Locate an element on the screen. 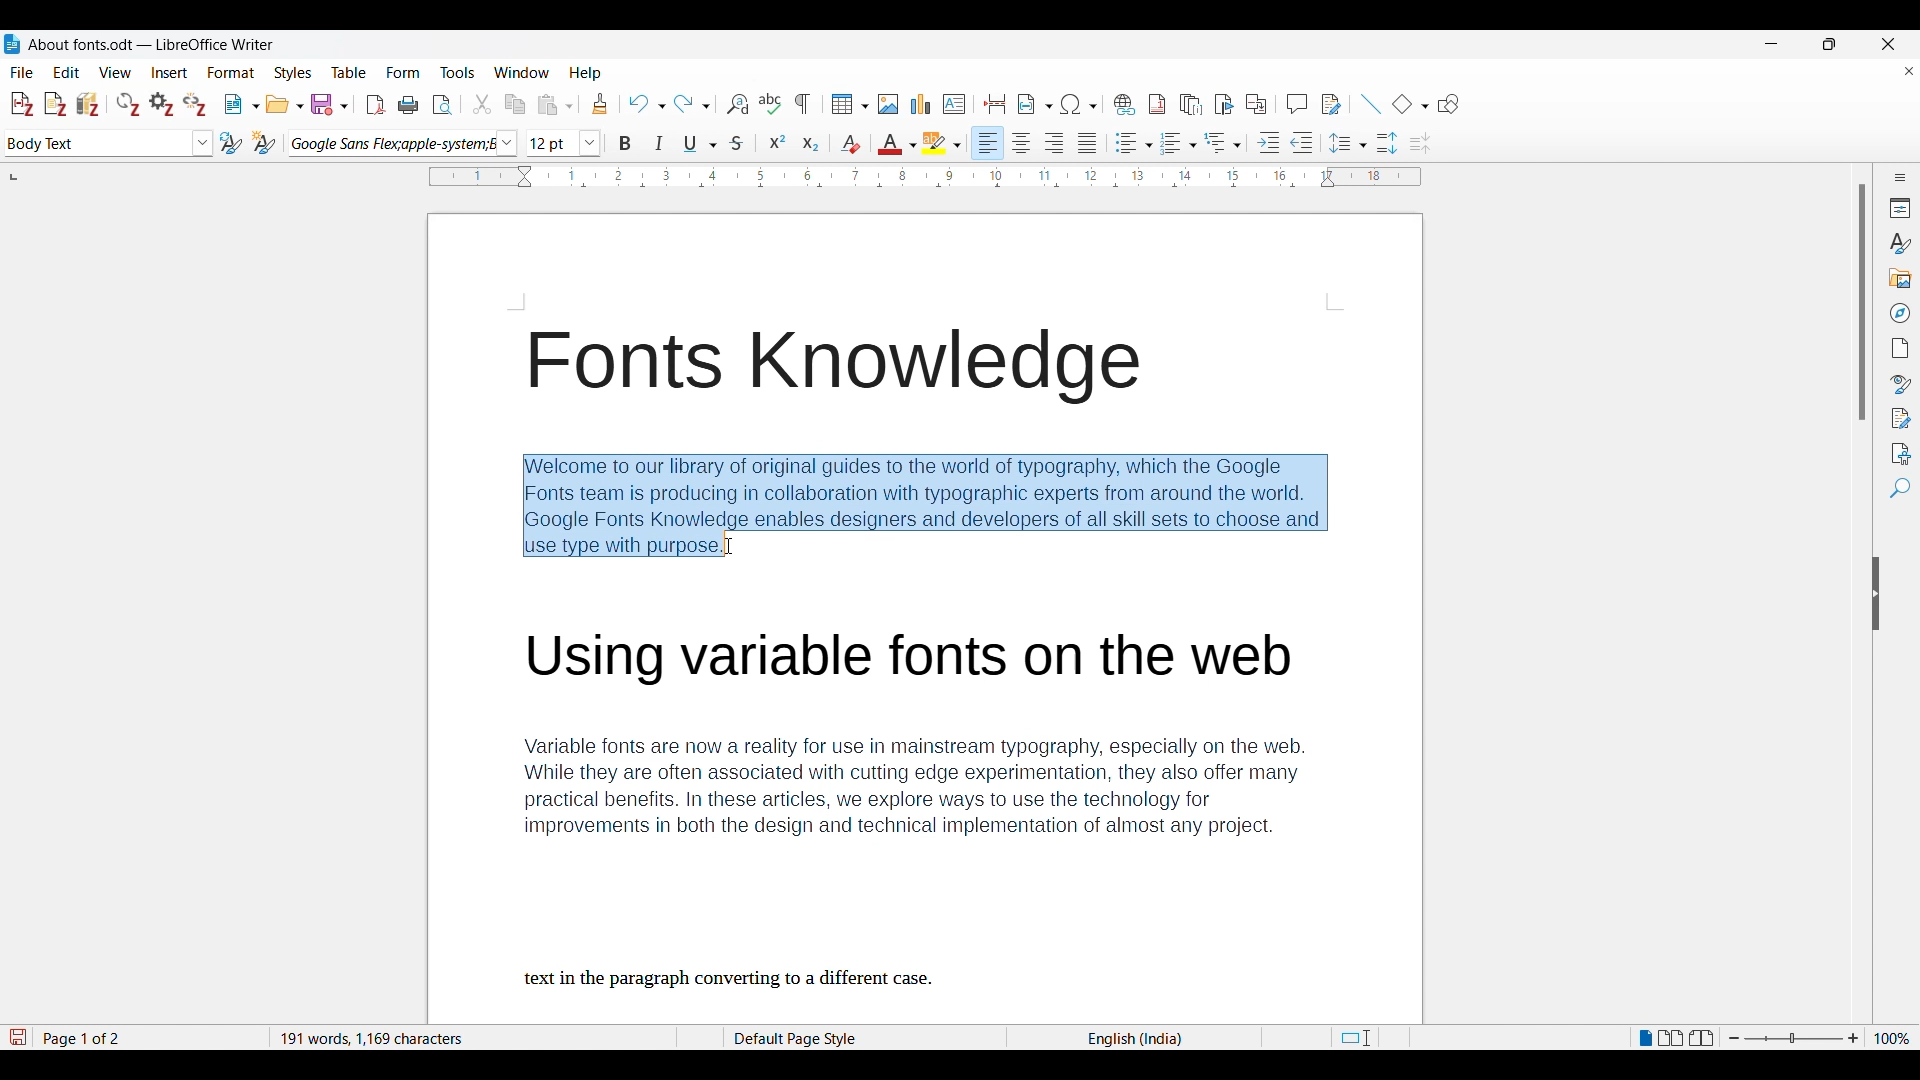  Insert field is located at coordinates (1035, 104).